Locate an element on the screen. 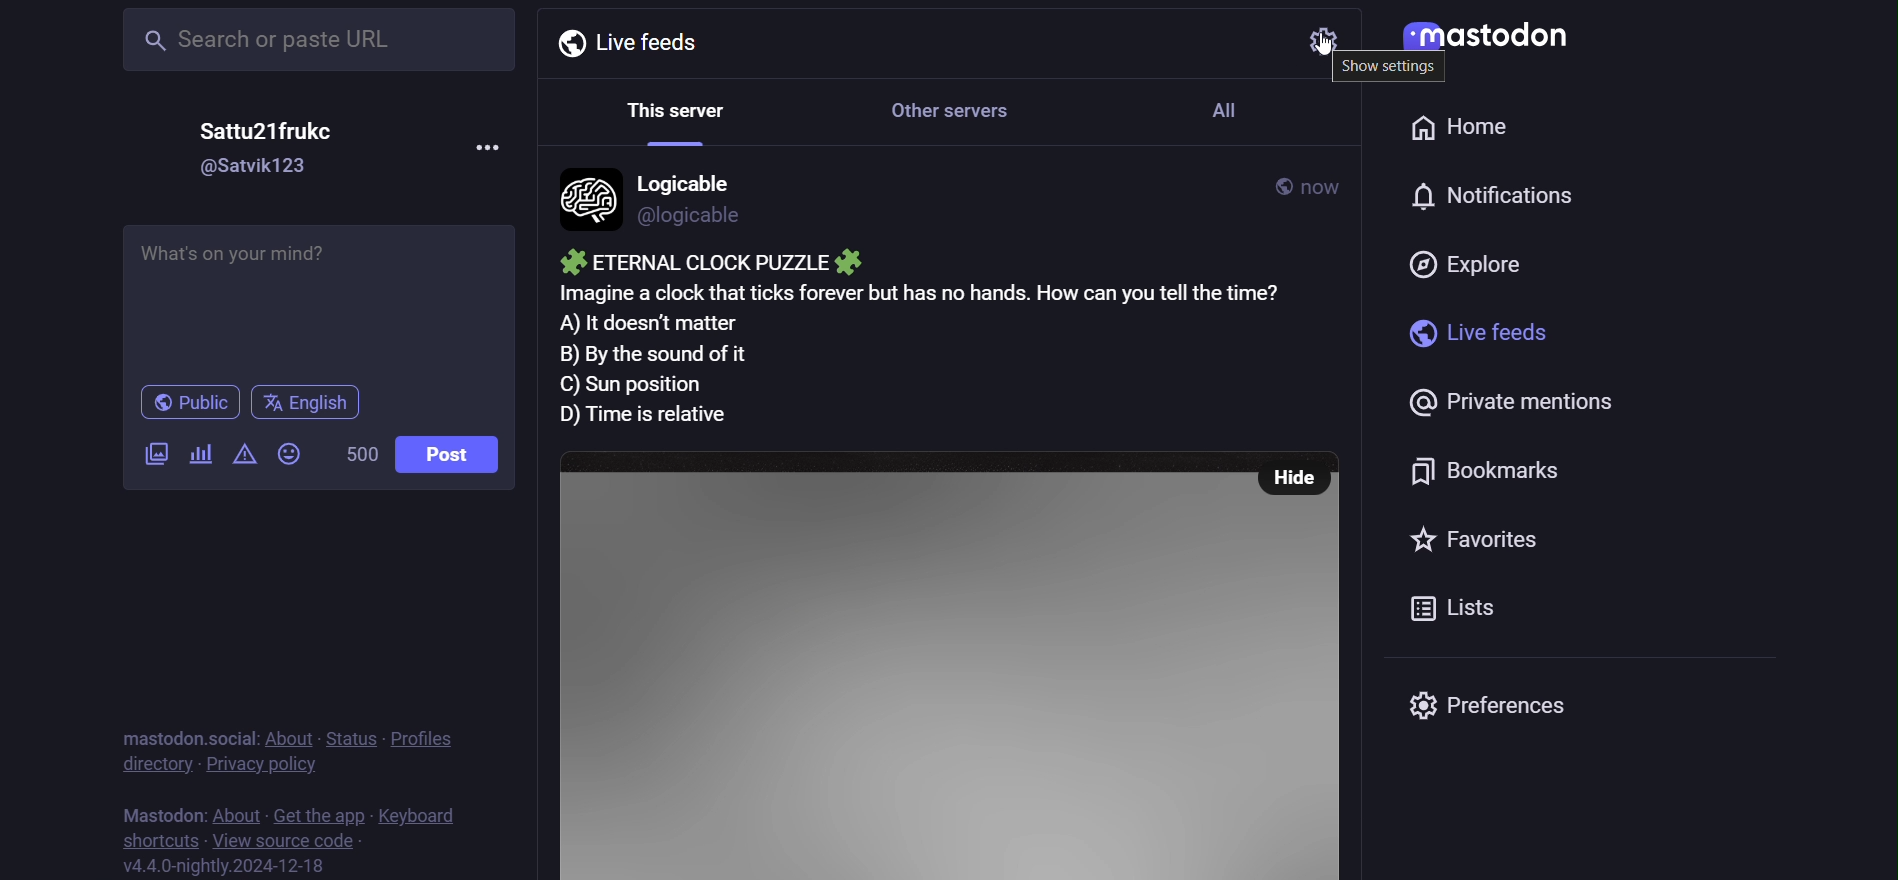 This screenshot has width=1898, height=880. image is located at coordinates (896, 666).